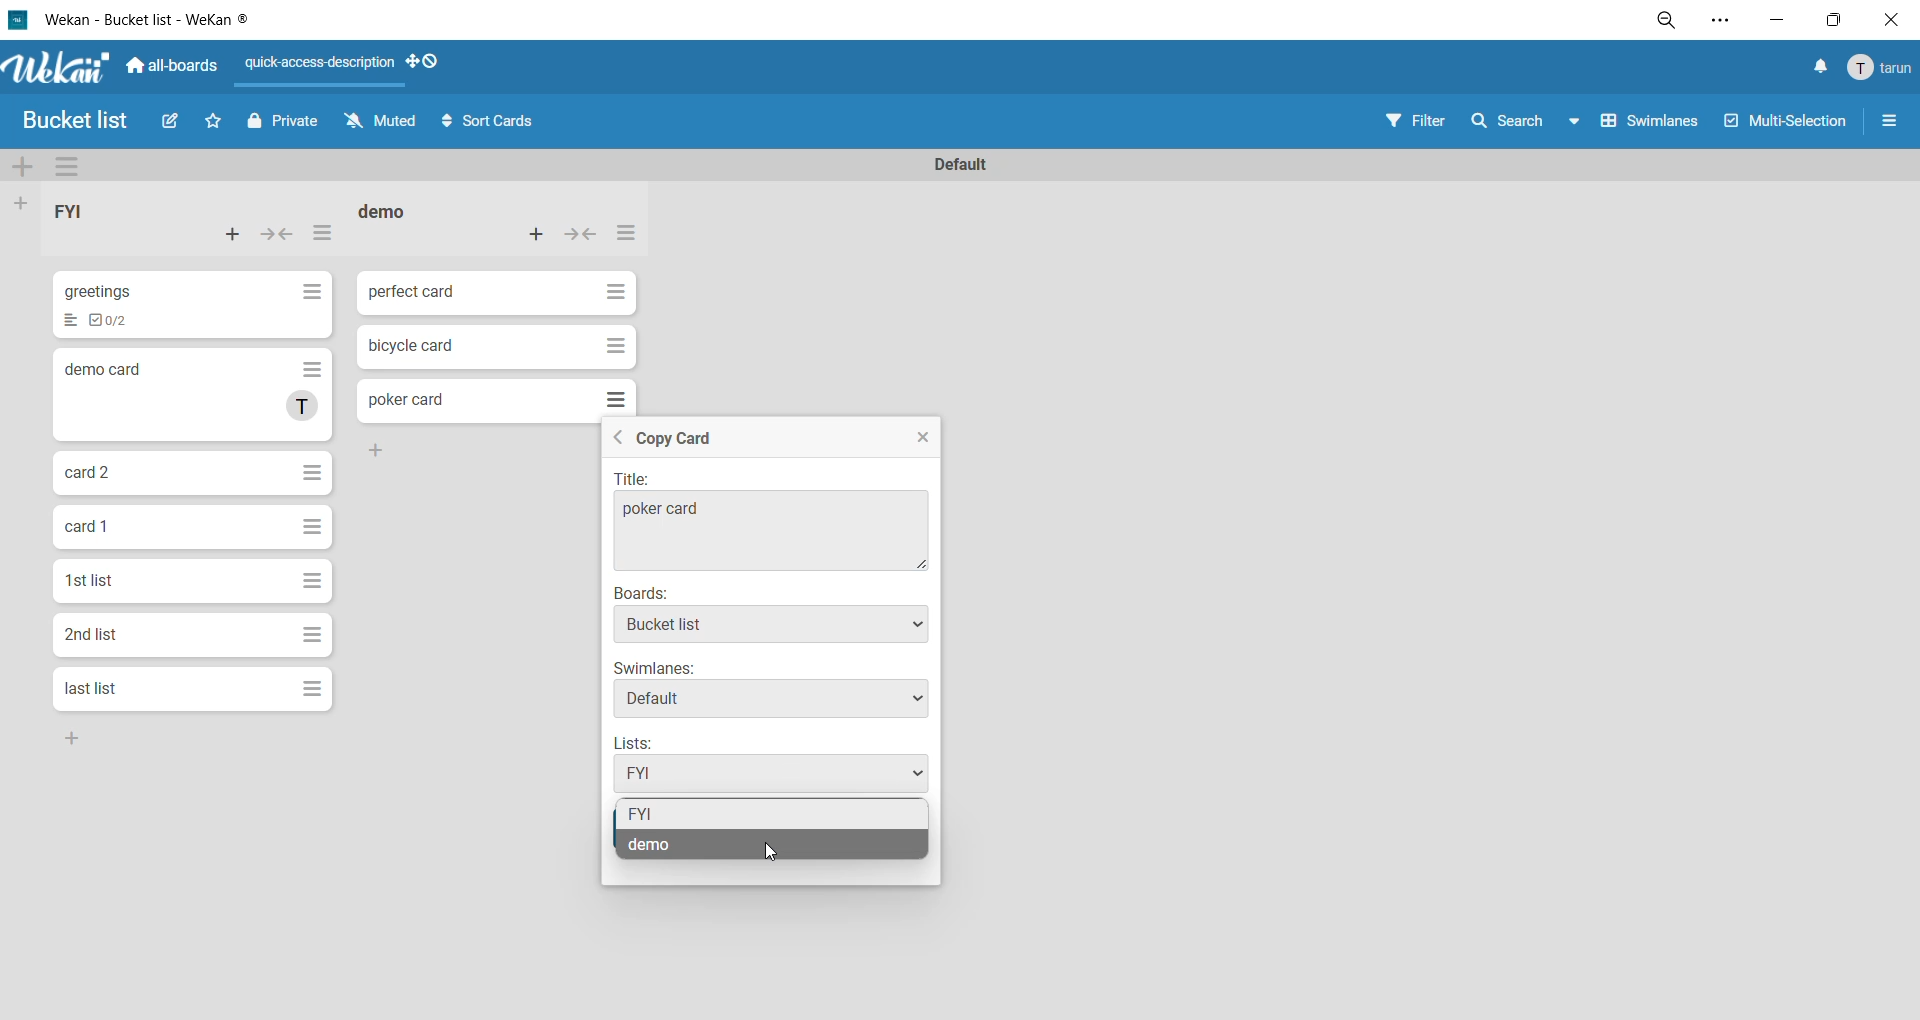  Describe the element at coordinates (311, 691) in the screenshot. I see `Hamburger` at that location.